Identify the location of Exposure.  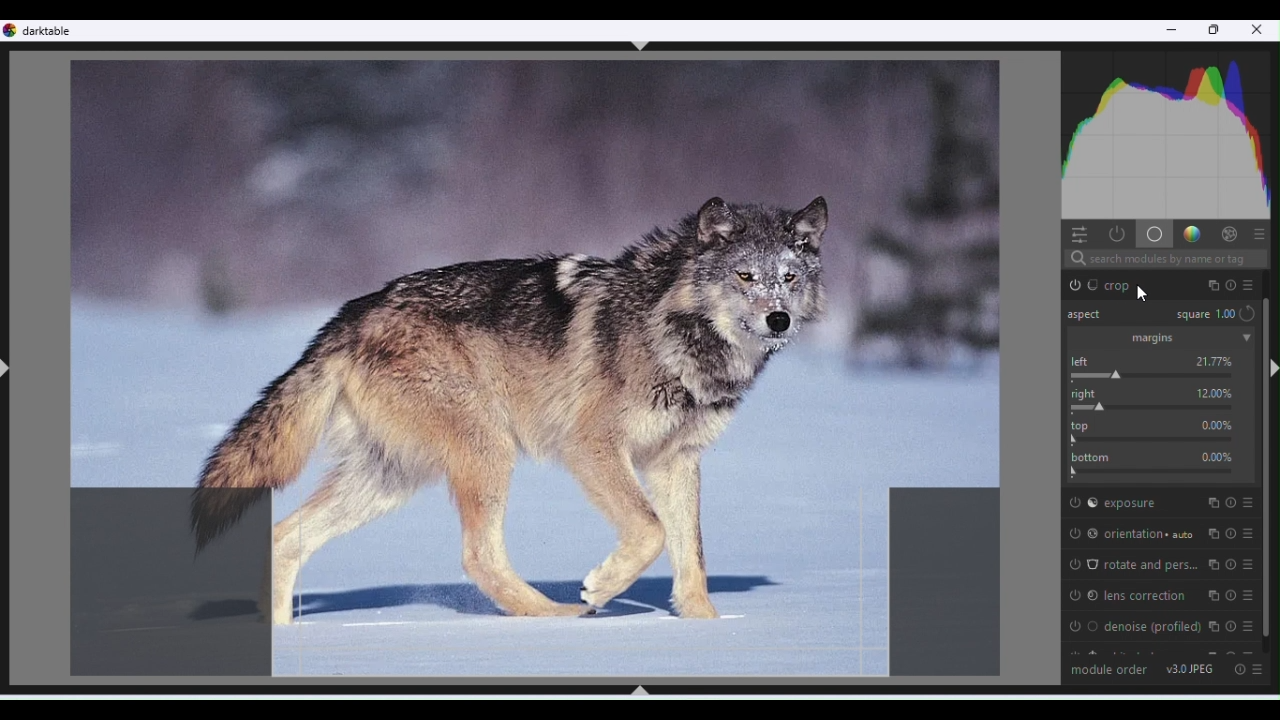
(1158, 501).